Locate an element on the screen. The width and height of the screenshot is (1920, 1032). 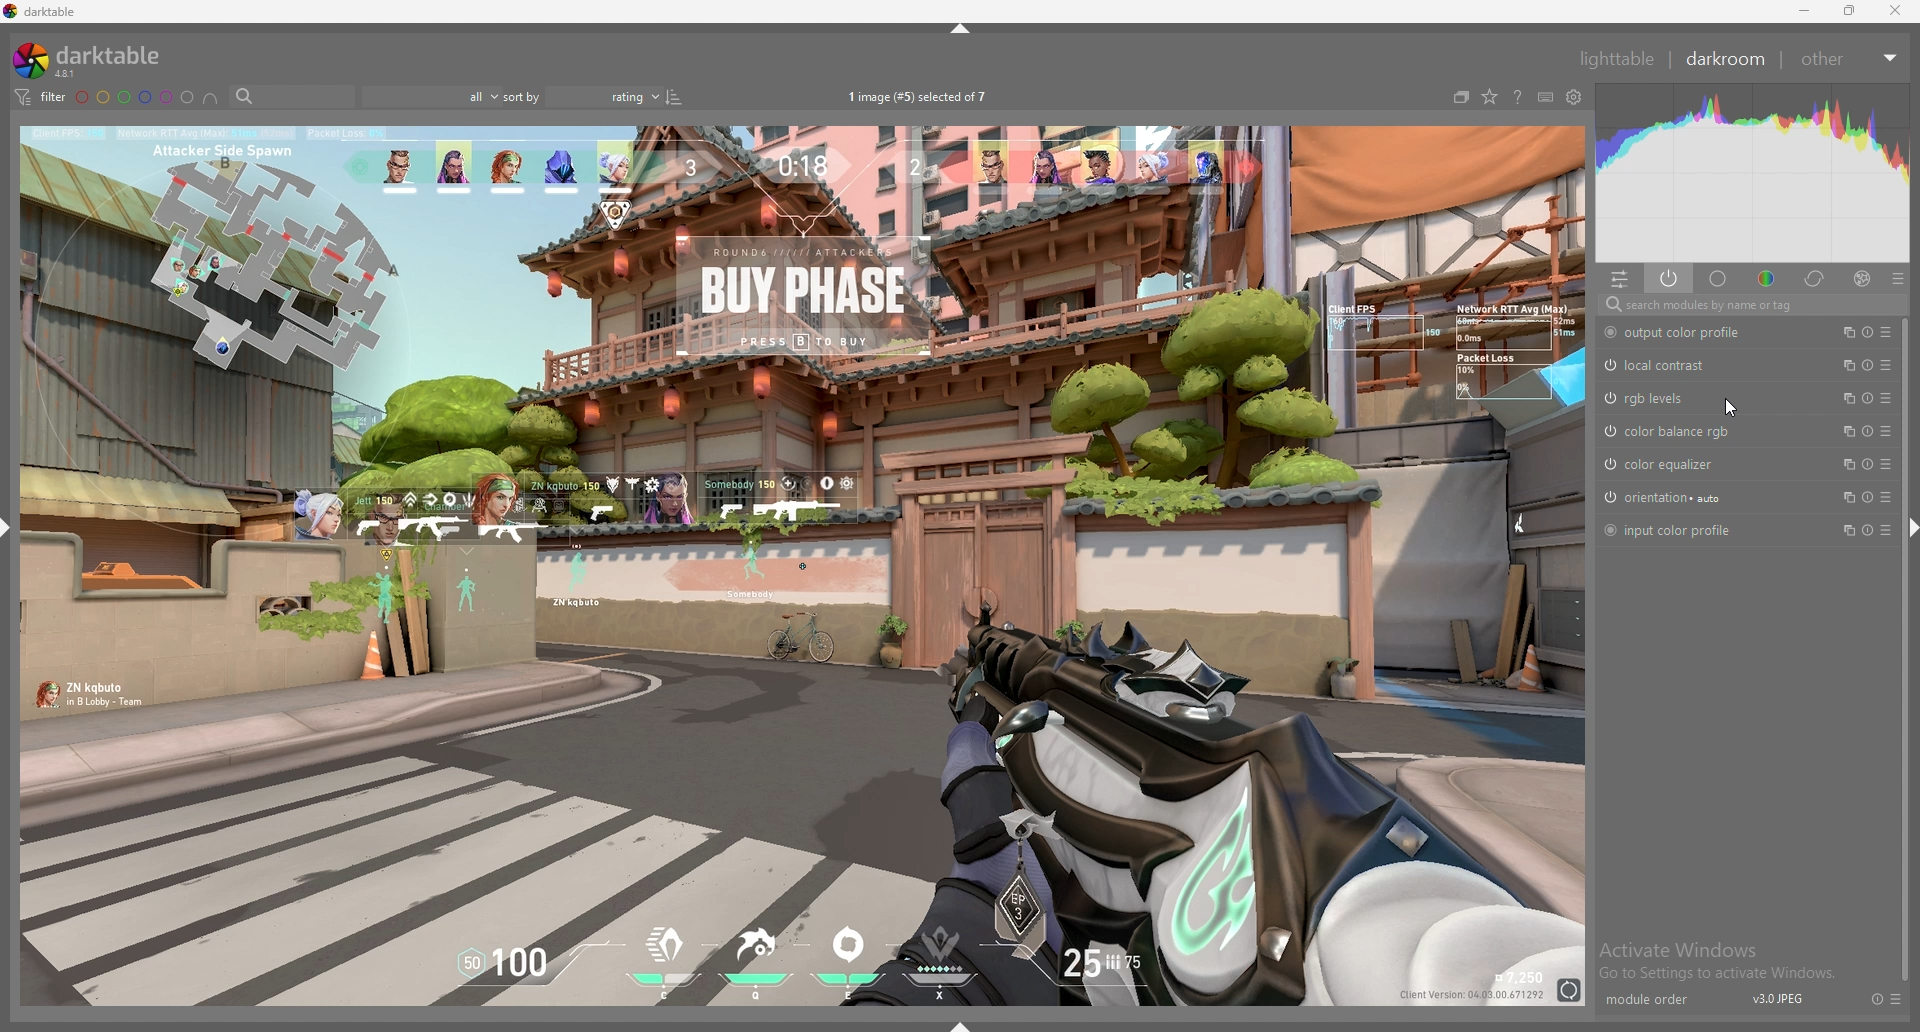
search bar is located at coordinates (292, 96).